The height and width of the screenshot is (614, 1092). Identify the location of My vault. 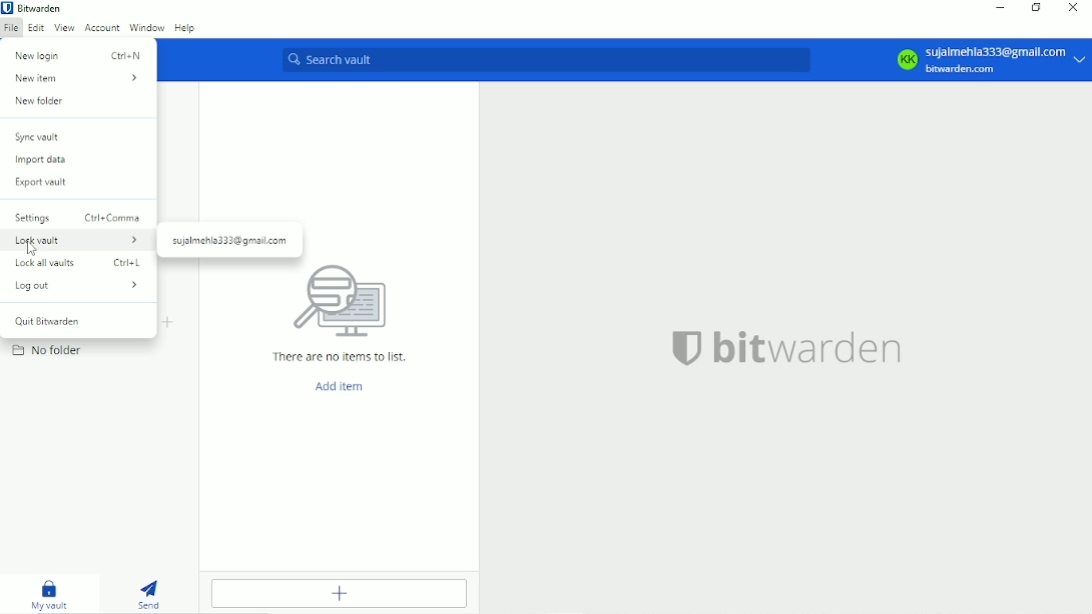
(48, 591).